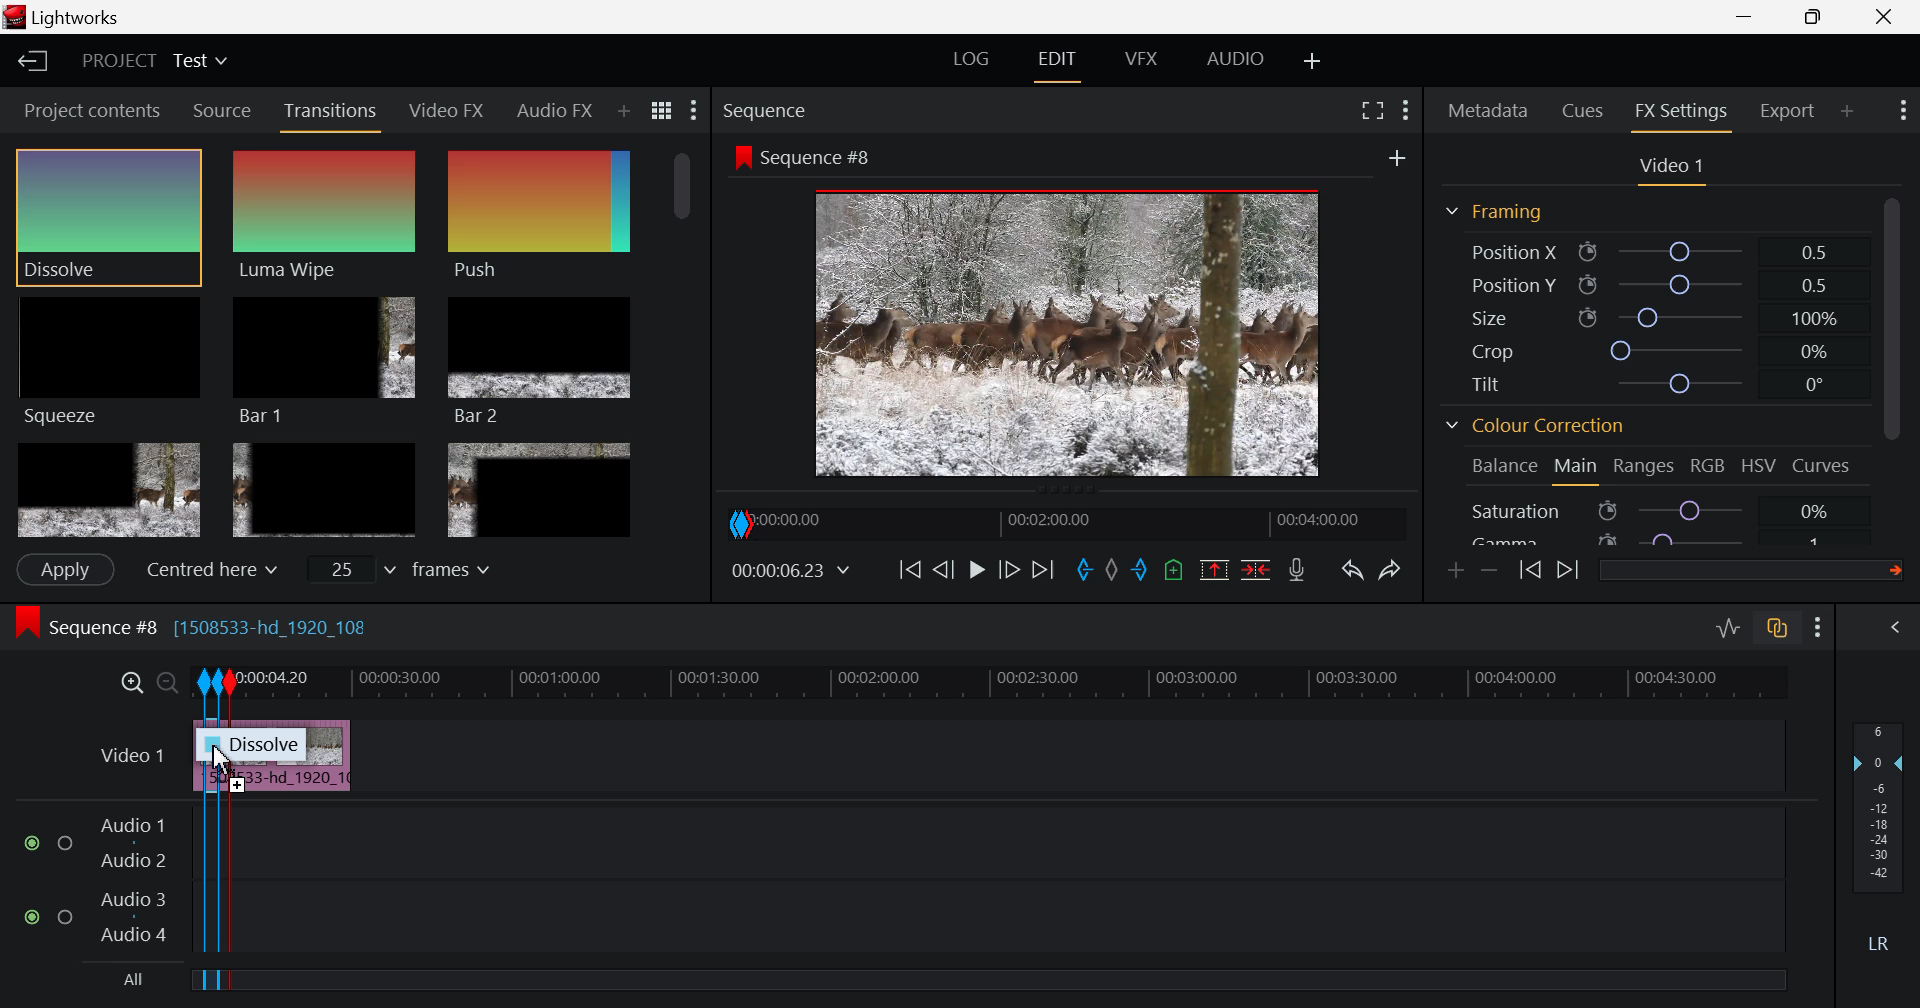 The image size is (1920, 1008). I want to click on Video Paused, so click(977, 574).